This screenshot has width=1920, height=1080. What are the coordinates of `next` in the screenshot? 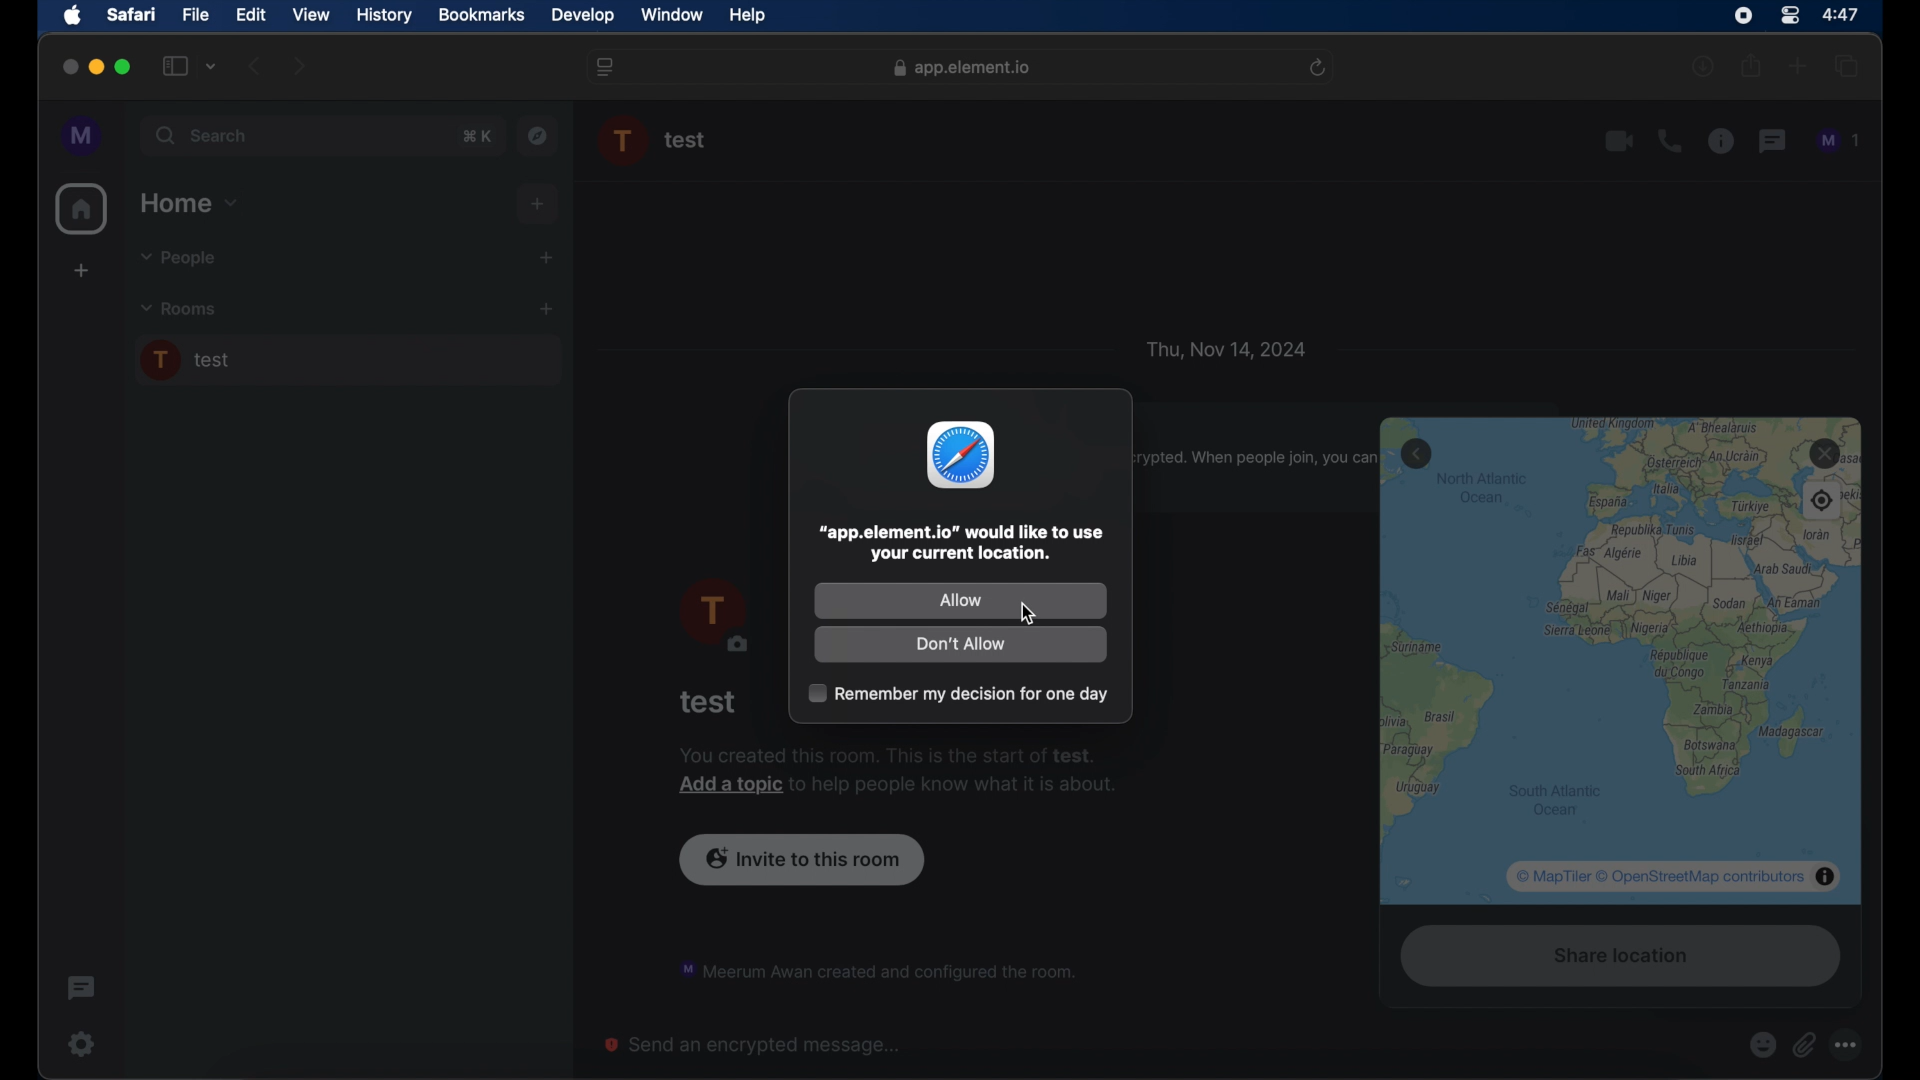 It's located at (300, 65).